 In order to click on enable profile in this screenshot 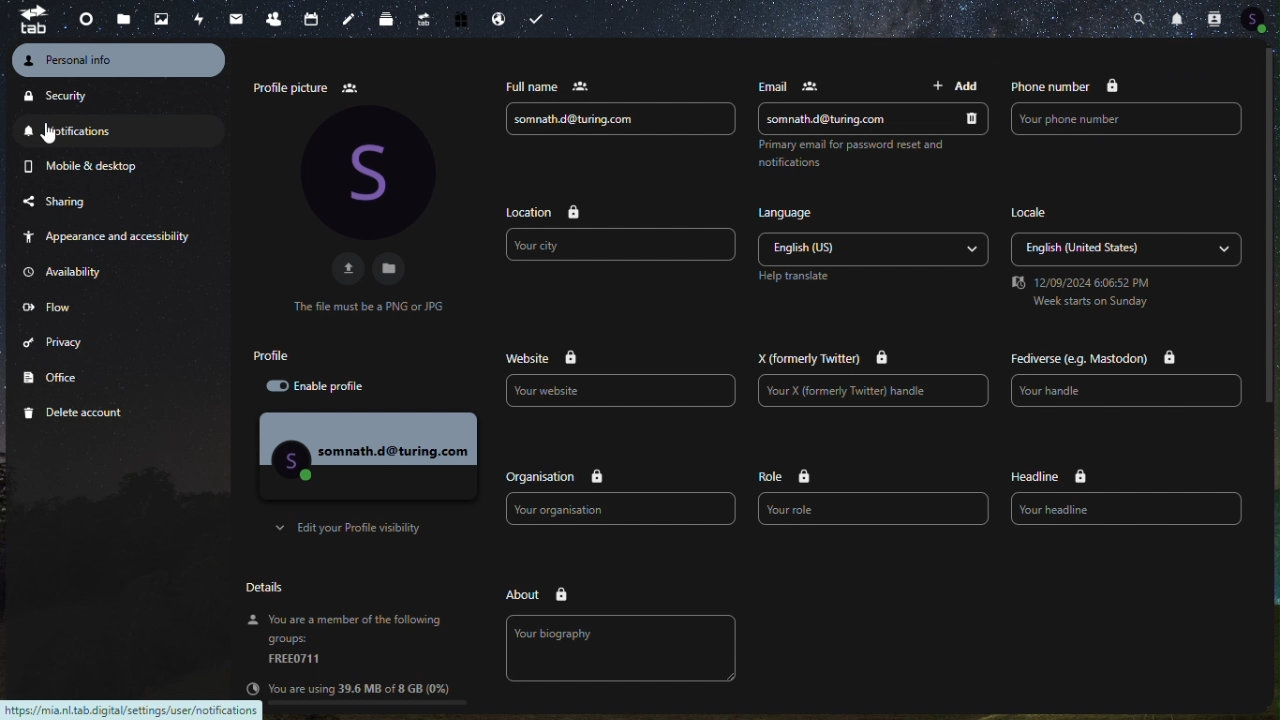, I will do `click(331, 387)`.